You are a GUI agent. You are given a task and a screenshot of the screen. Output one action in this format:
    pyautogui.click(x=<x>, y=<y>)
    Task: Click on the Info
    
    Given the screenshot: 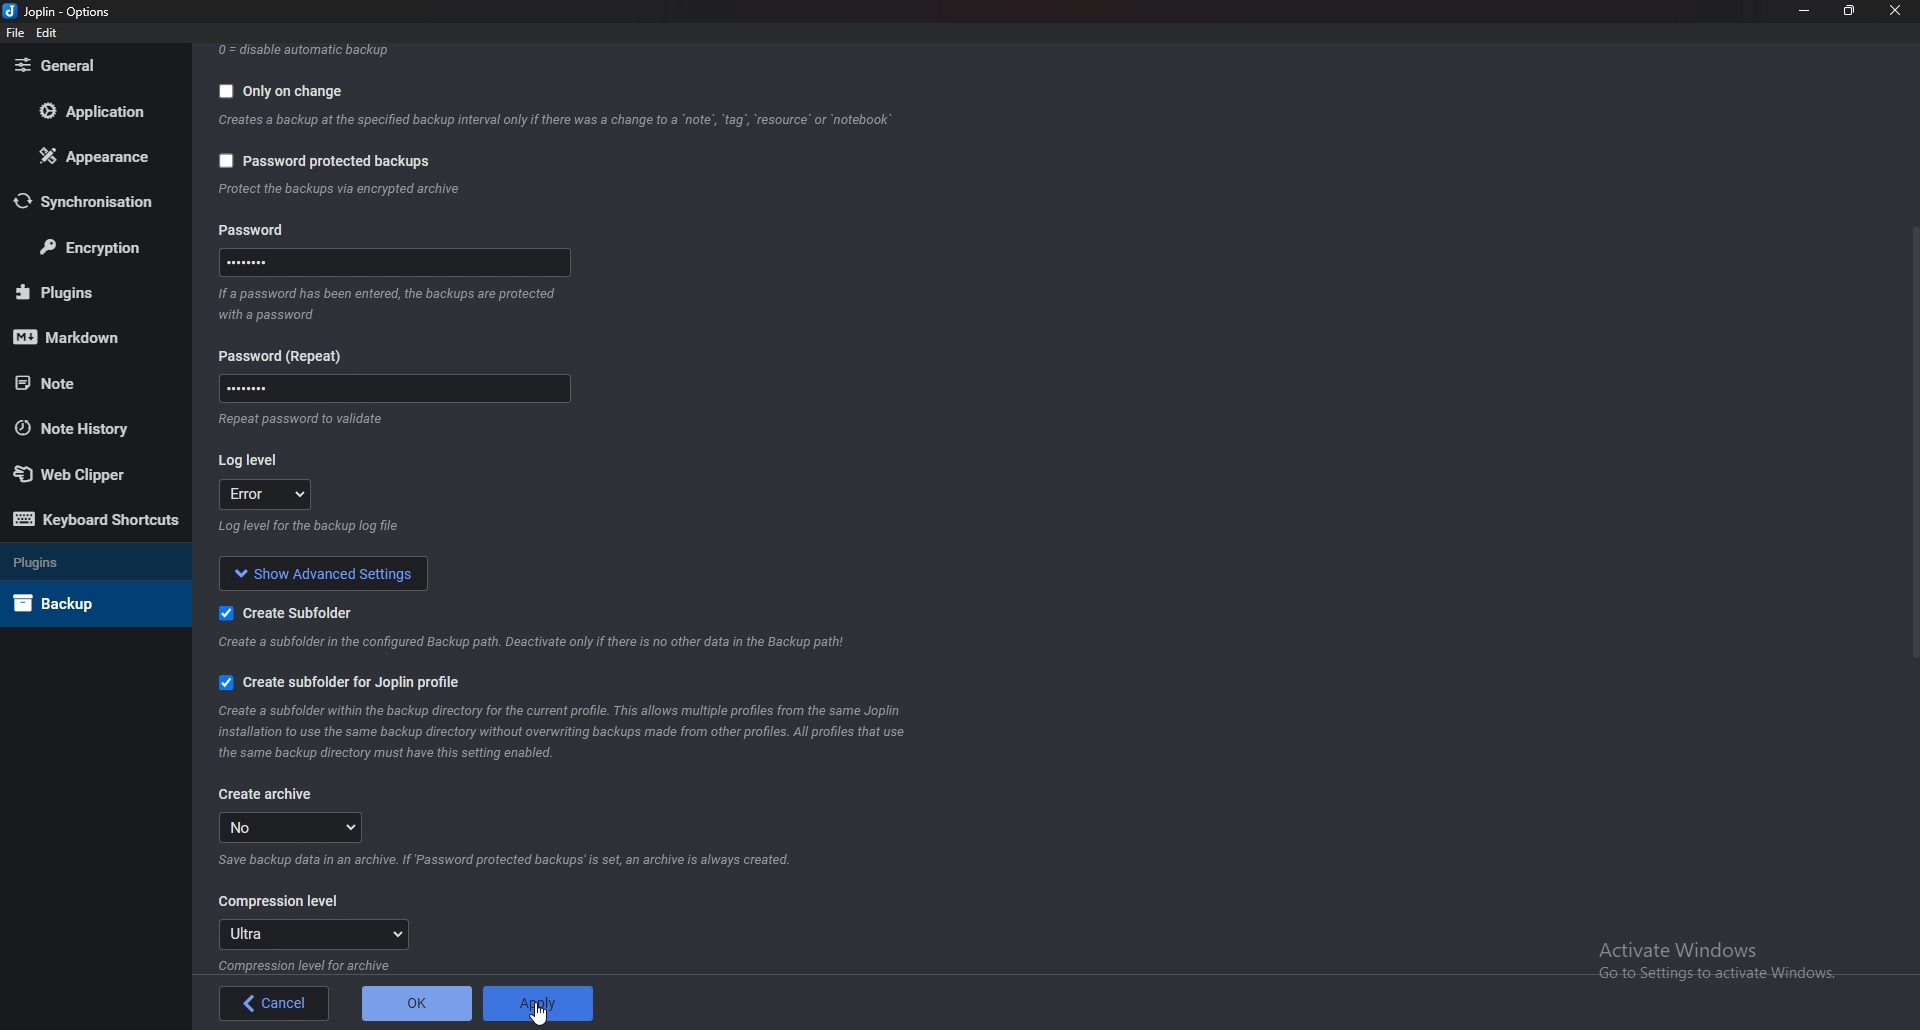 What is the action you would take?
    pyautogui.click(x=516, y=861)
    